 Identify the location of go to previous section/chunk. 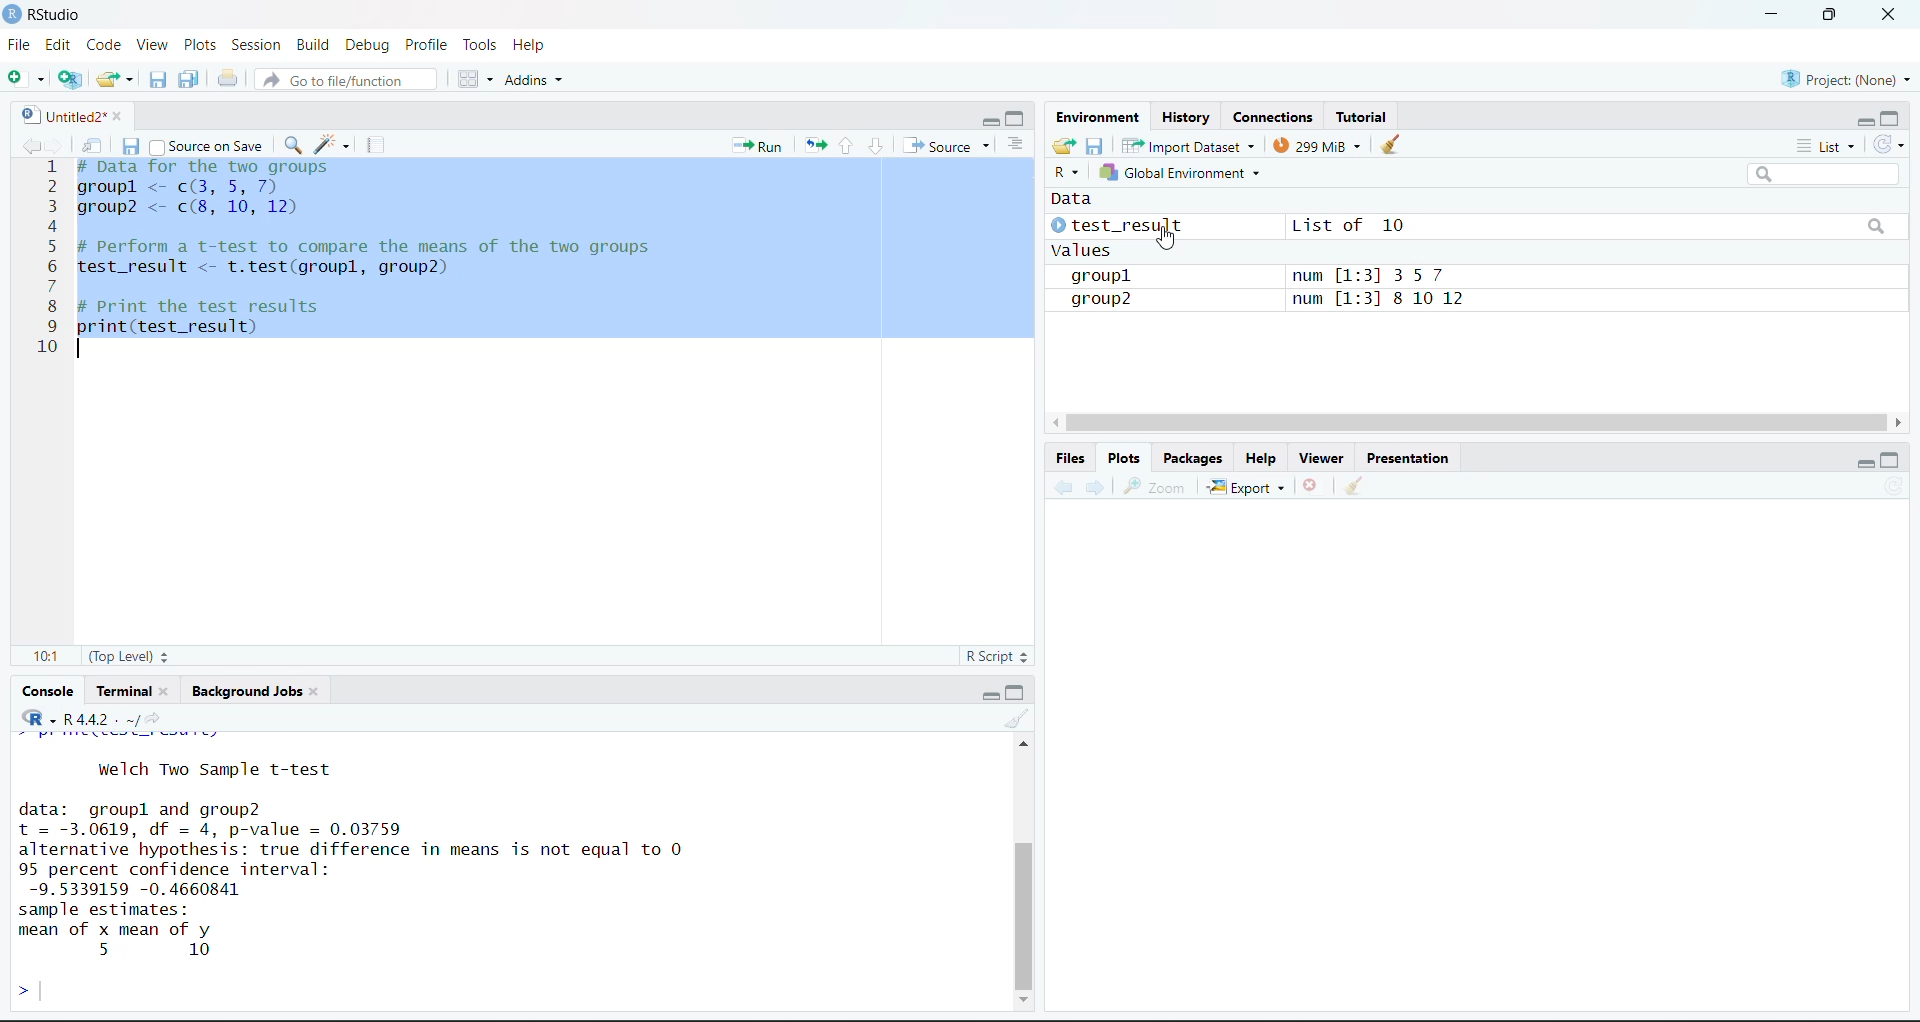
(844, 147).